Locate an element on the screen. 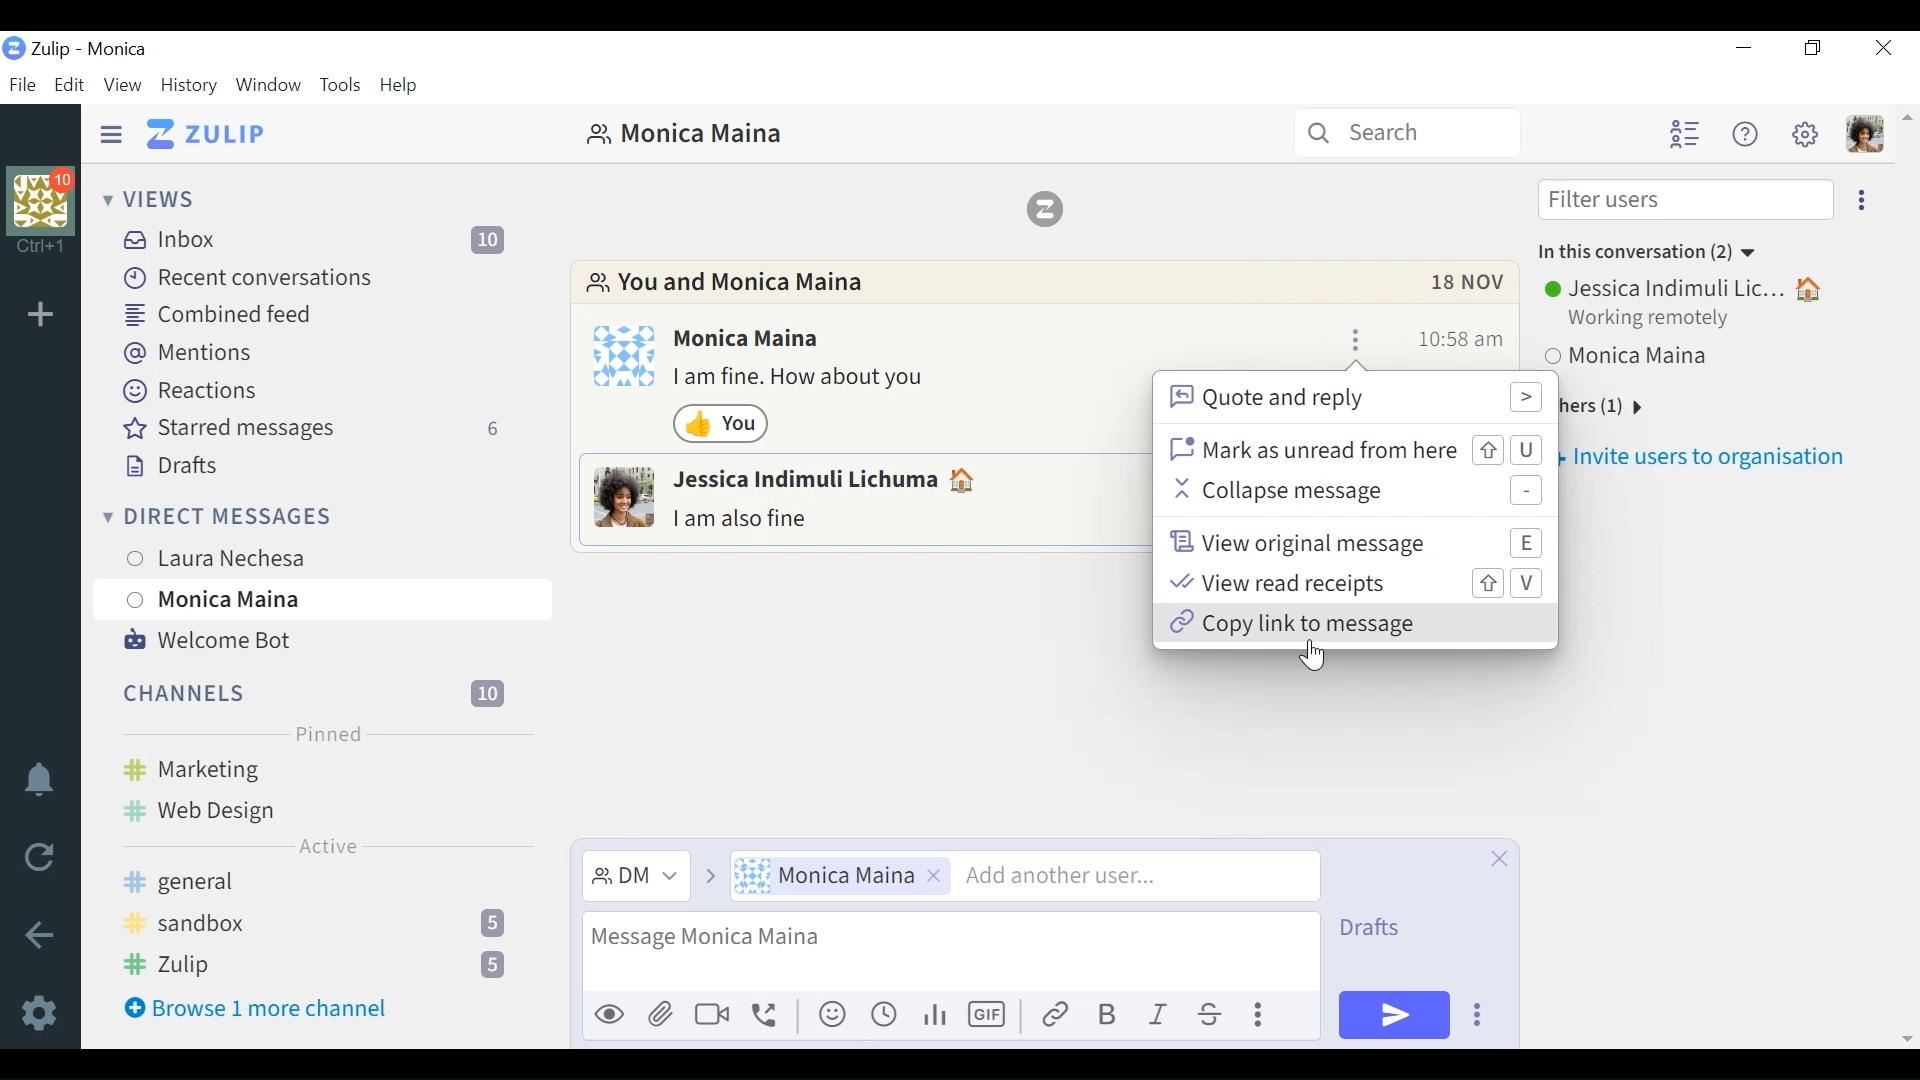  Ellipsis is located at coordinates (1859, 201).